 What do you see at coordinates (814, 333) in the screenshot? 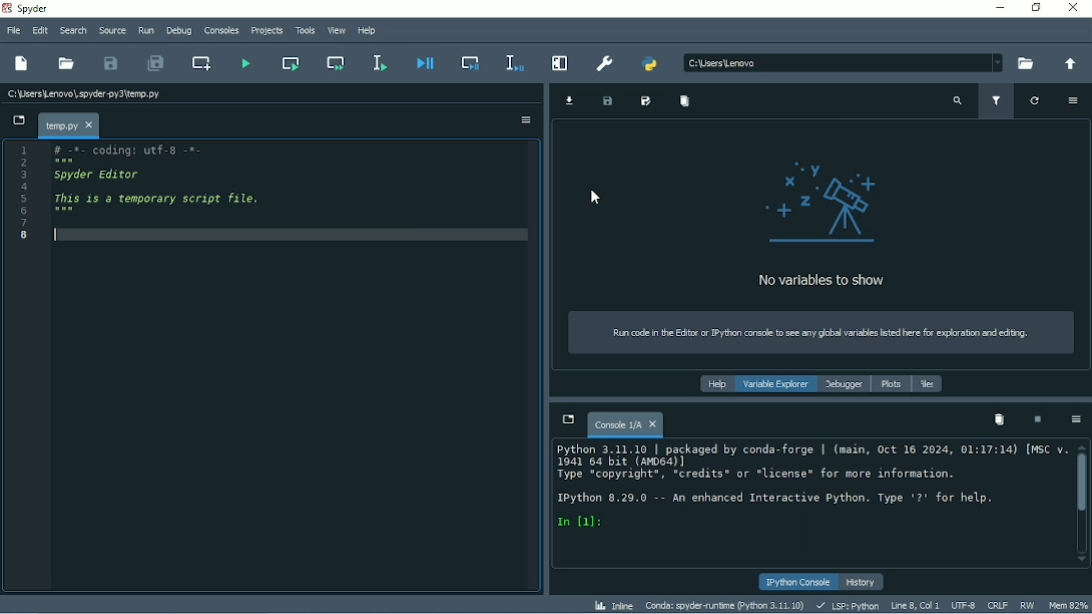
I see `Instruction` at bounding box center [814, 333].